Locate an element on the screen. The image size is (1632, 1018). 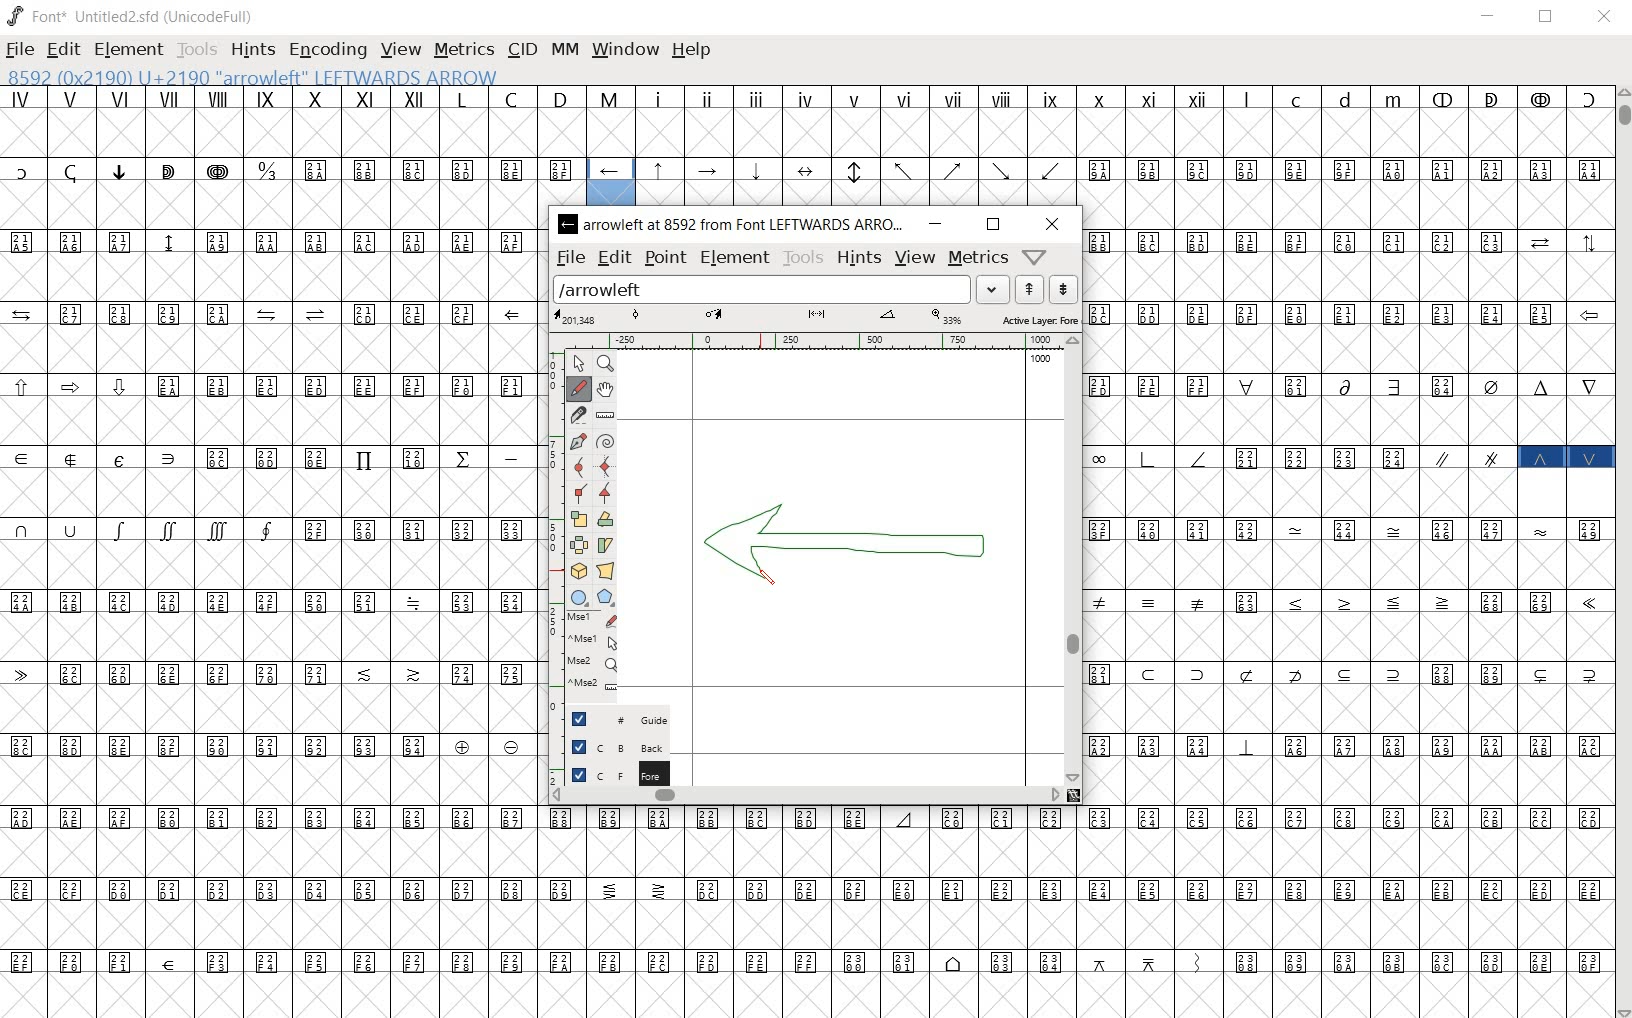
add a curve point is located at coordinates (577, 466).